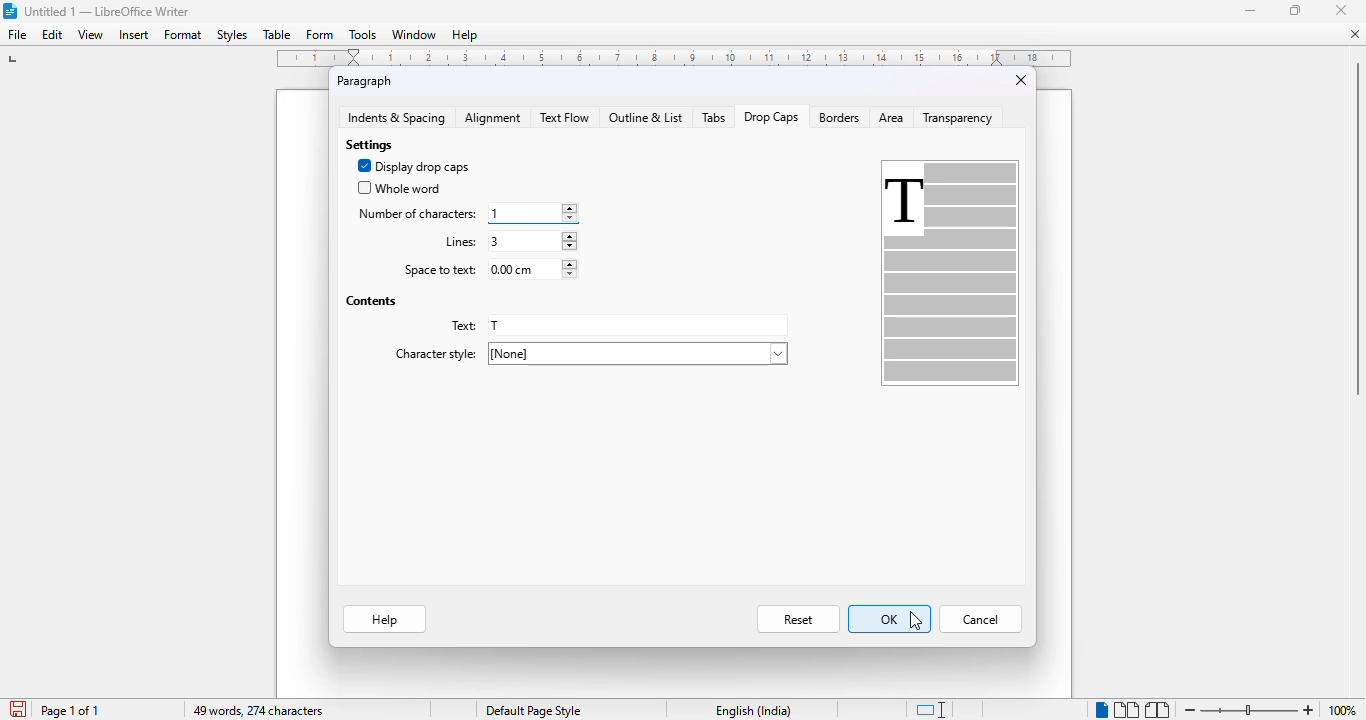 Image resolution: width=1366 pixels, height=720 pixels. I want to click on number of characters: 1, so click(465, 212).